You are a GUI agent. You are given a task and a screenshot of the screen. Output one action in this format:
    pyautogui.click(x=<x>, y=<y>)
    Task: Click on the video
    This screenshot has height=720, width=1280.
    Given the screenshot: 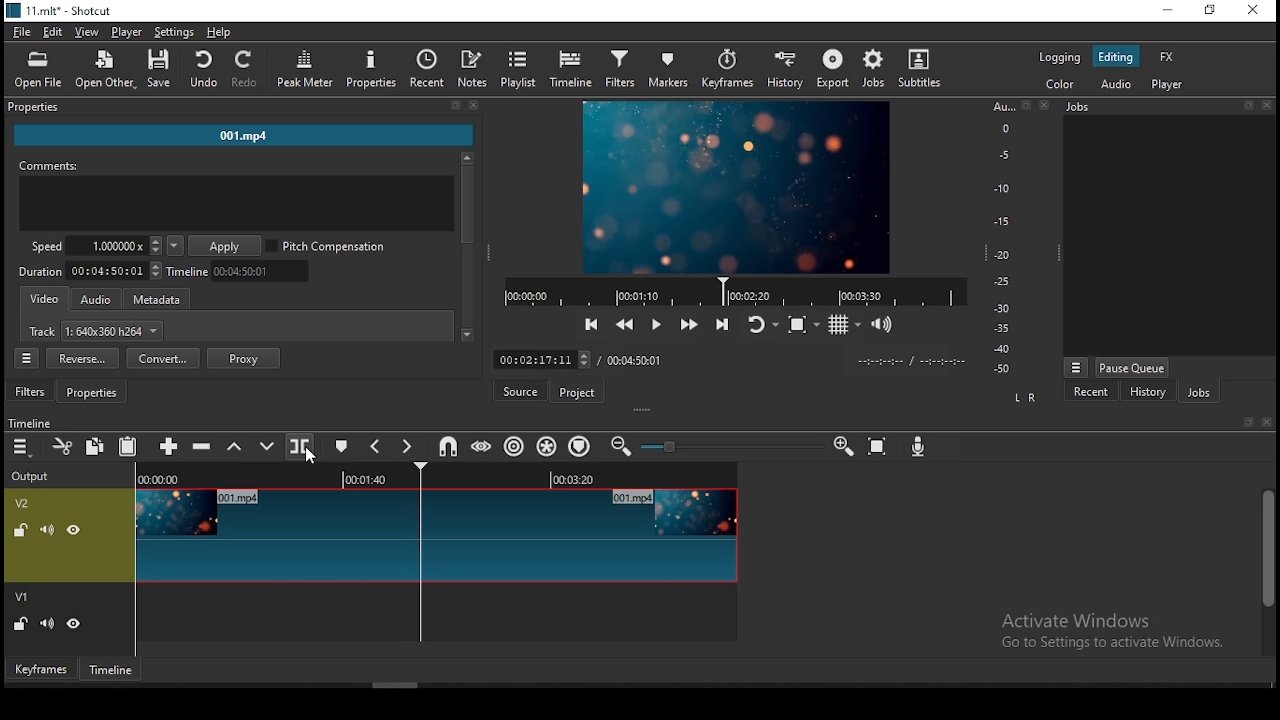 What is the action you would take?
    pyautogui.click(x=46, y=300)
    